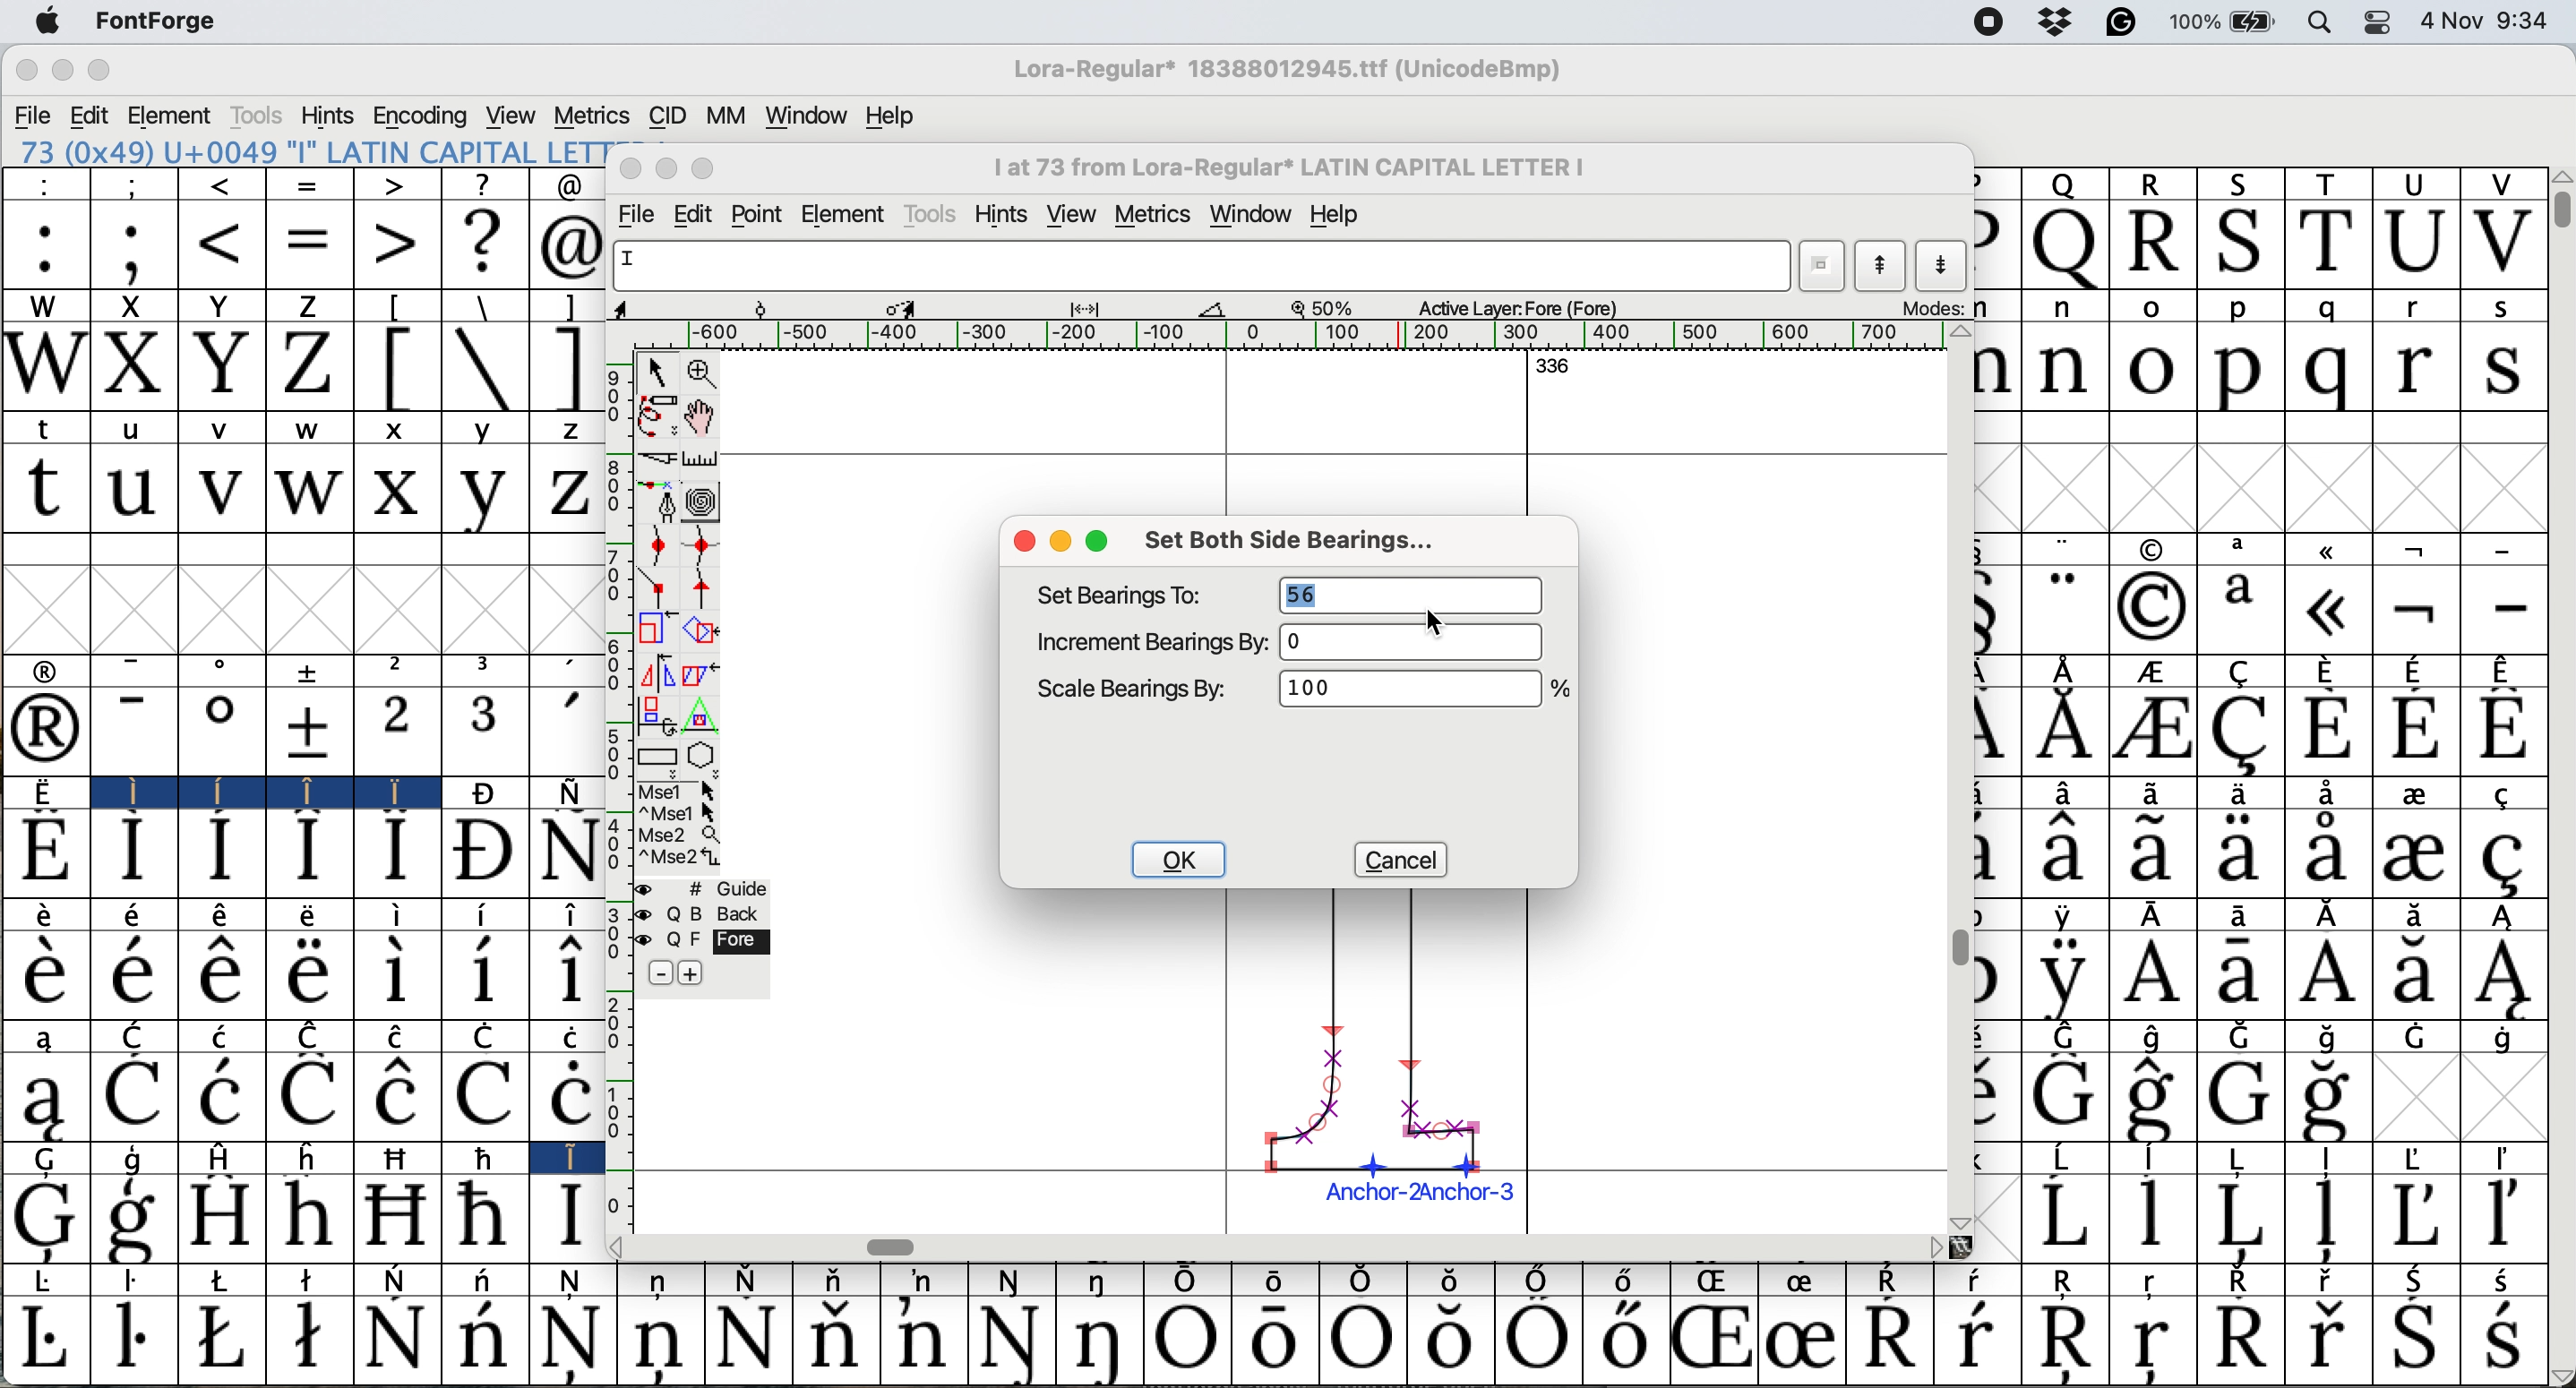 The height and width of the screenshot is (1388, 2576). What do you see at coordinates (631, 169) in the screenshot?
I see `close` at bounding box center [631, 169].